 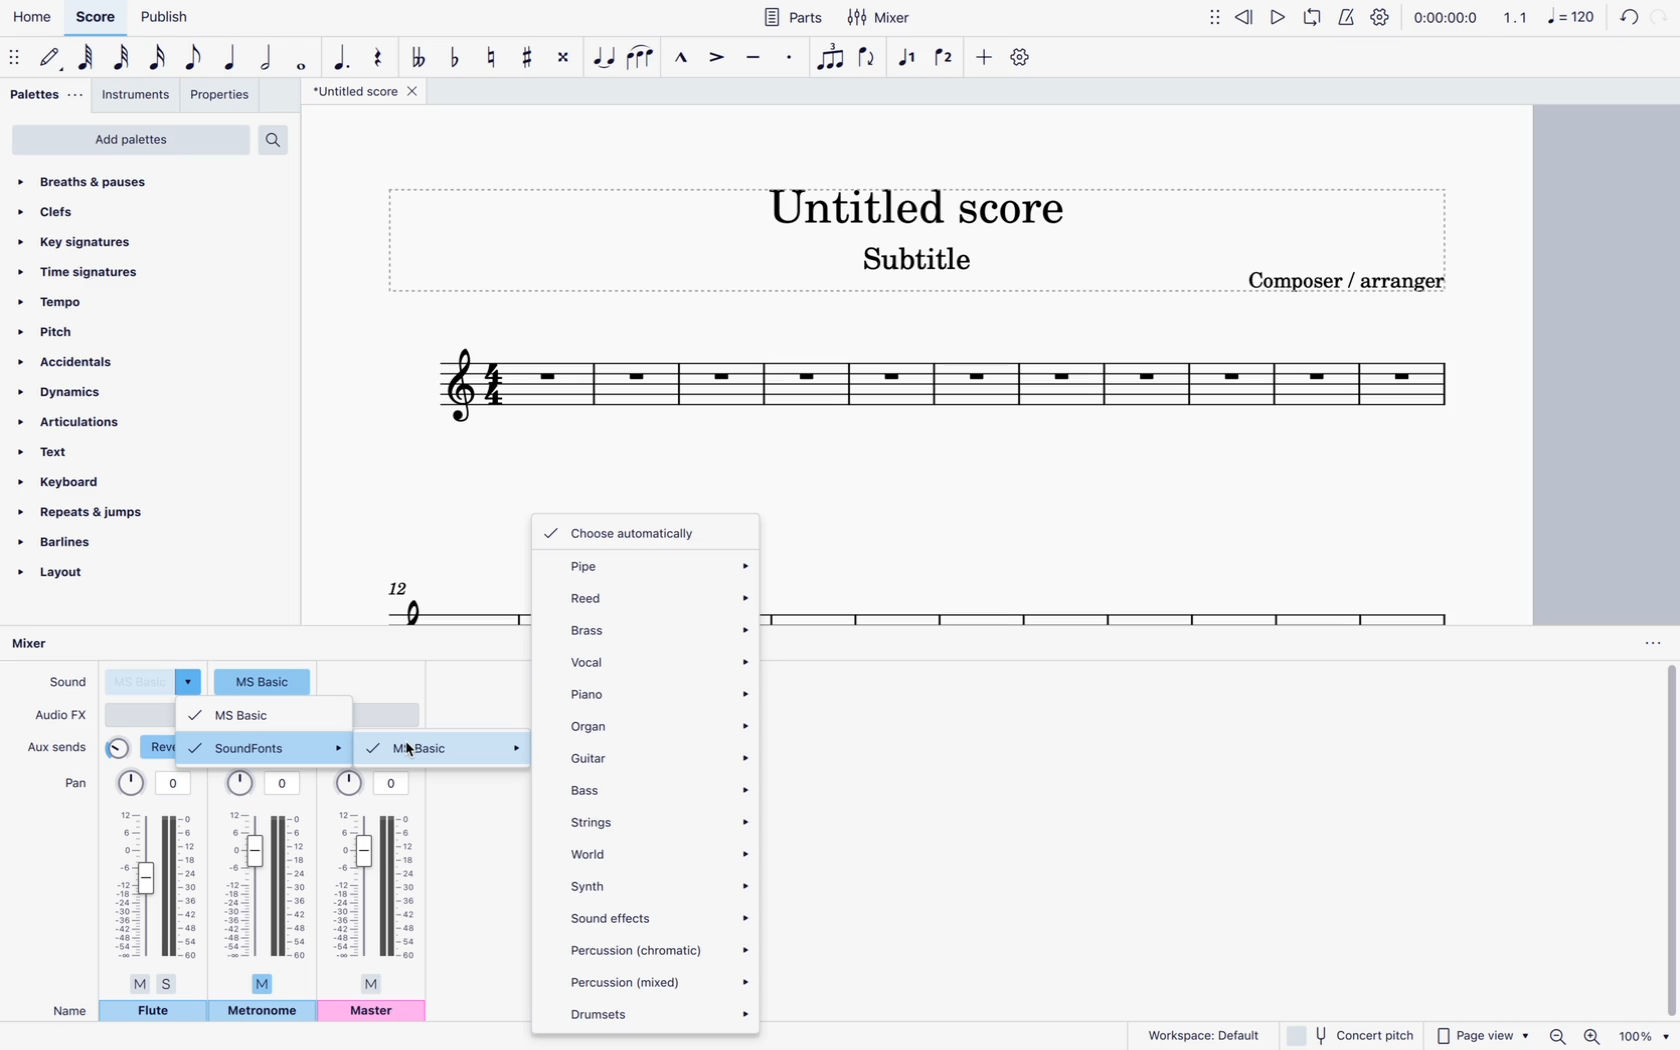 I want to click on dynamics, so click(x=71, y=393).